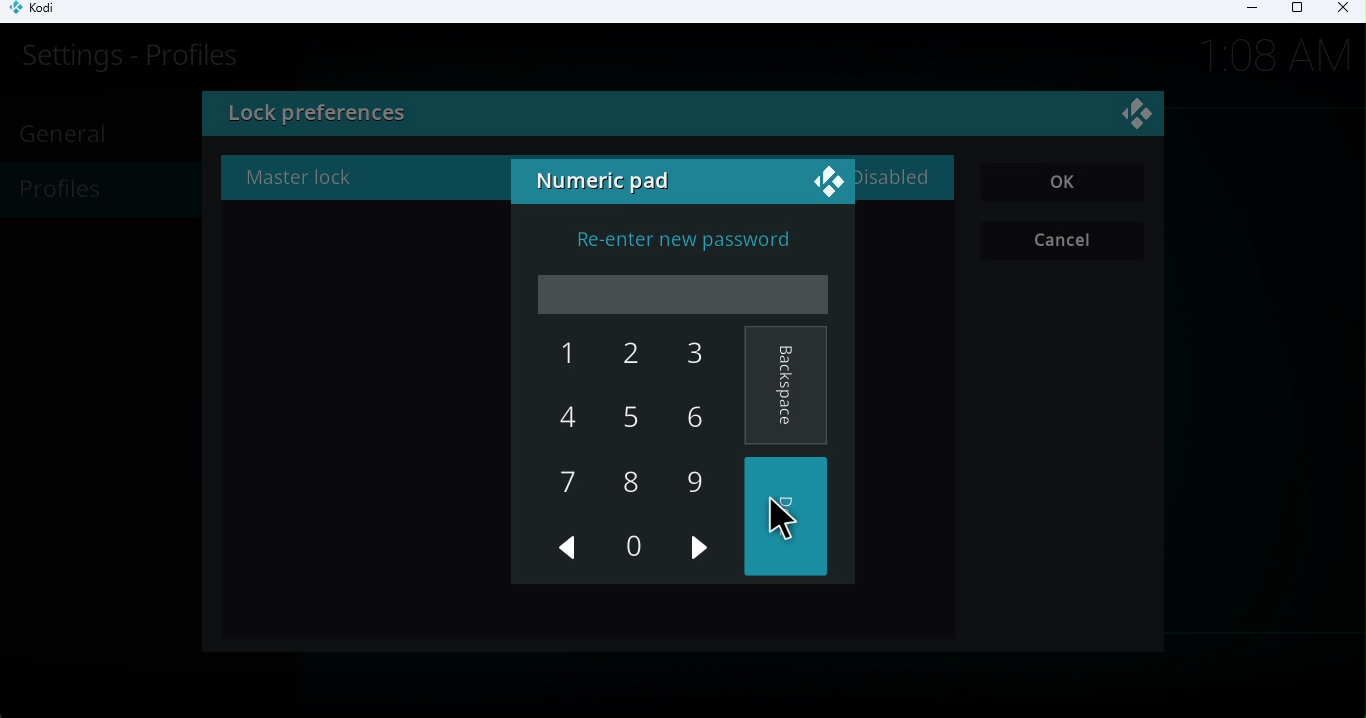  What do you see at coordinates (623, 421) in the screenshot?
I see `5` at bounding box center [623, 421].